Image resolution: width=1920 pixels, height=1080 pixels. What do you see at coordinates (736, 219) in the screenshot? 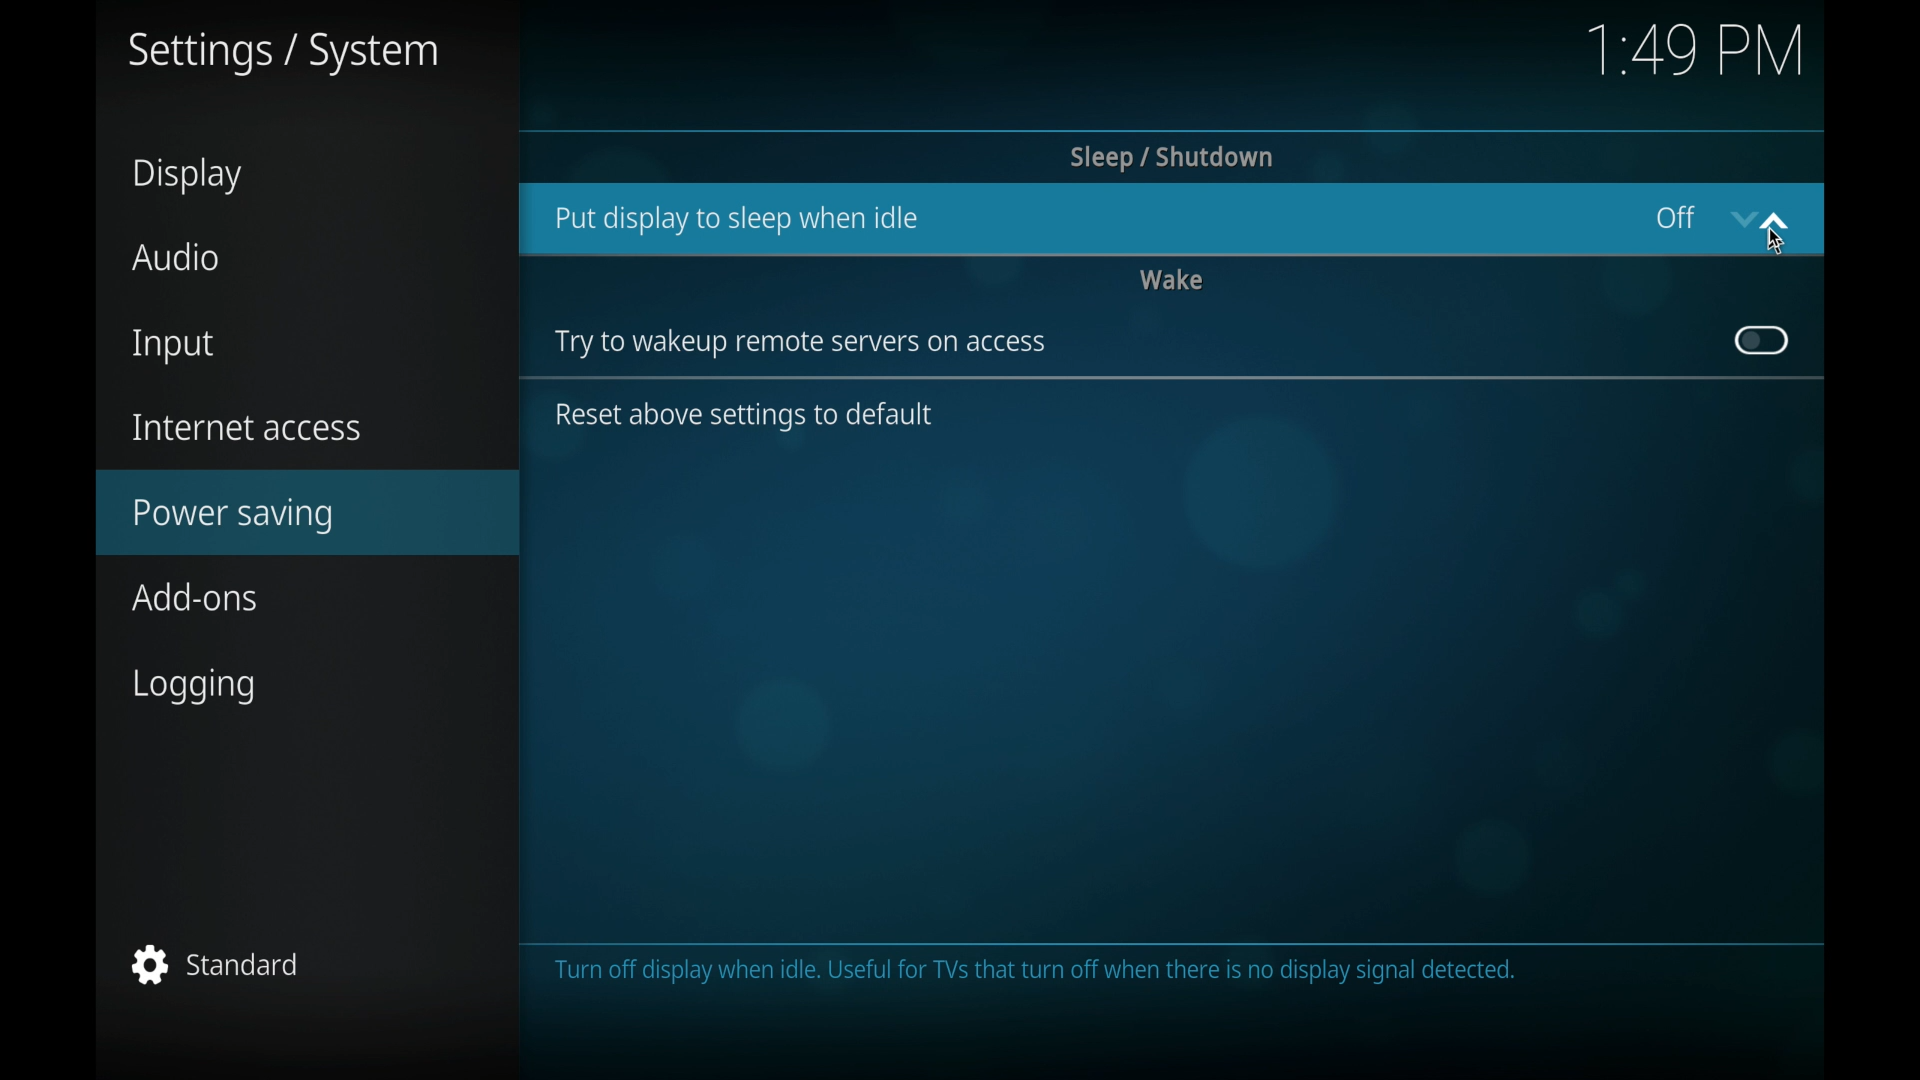
I see `put display to sleep when idle` at bounding box center [736, 219].